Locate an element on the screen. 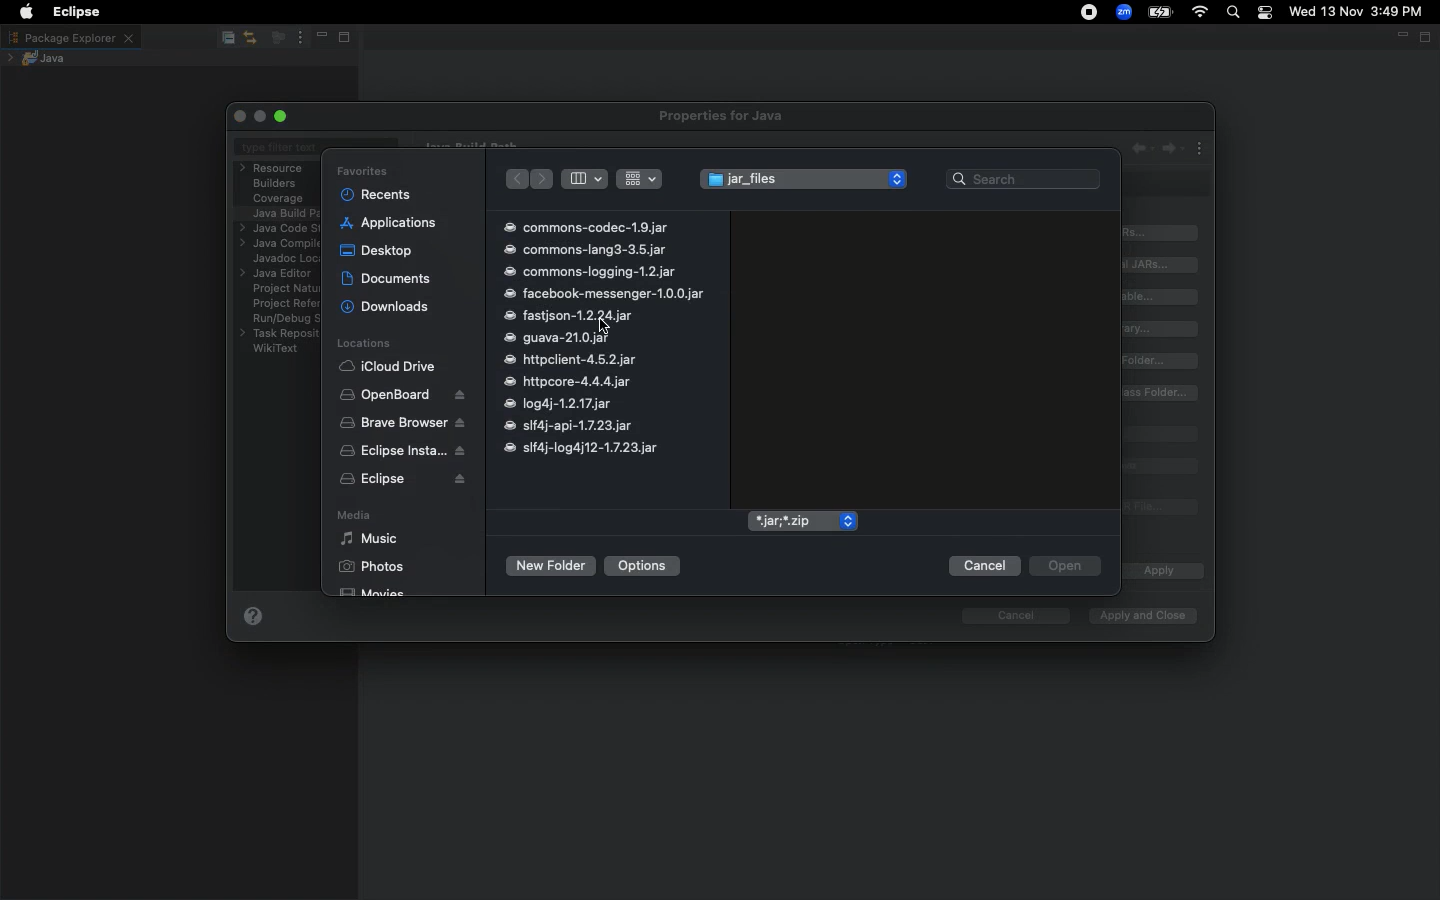 The width and height of the screenshot is (1440, 900). Apply is located at coordinates (1157, 572).